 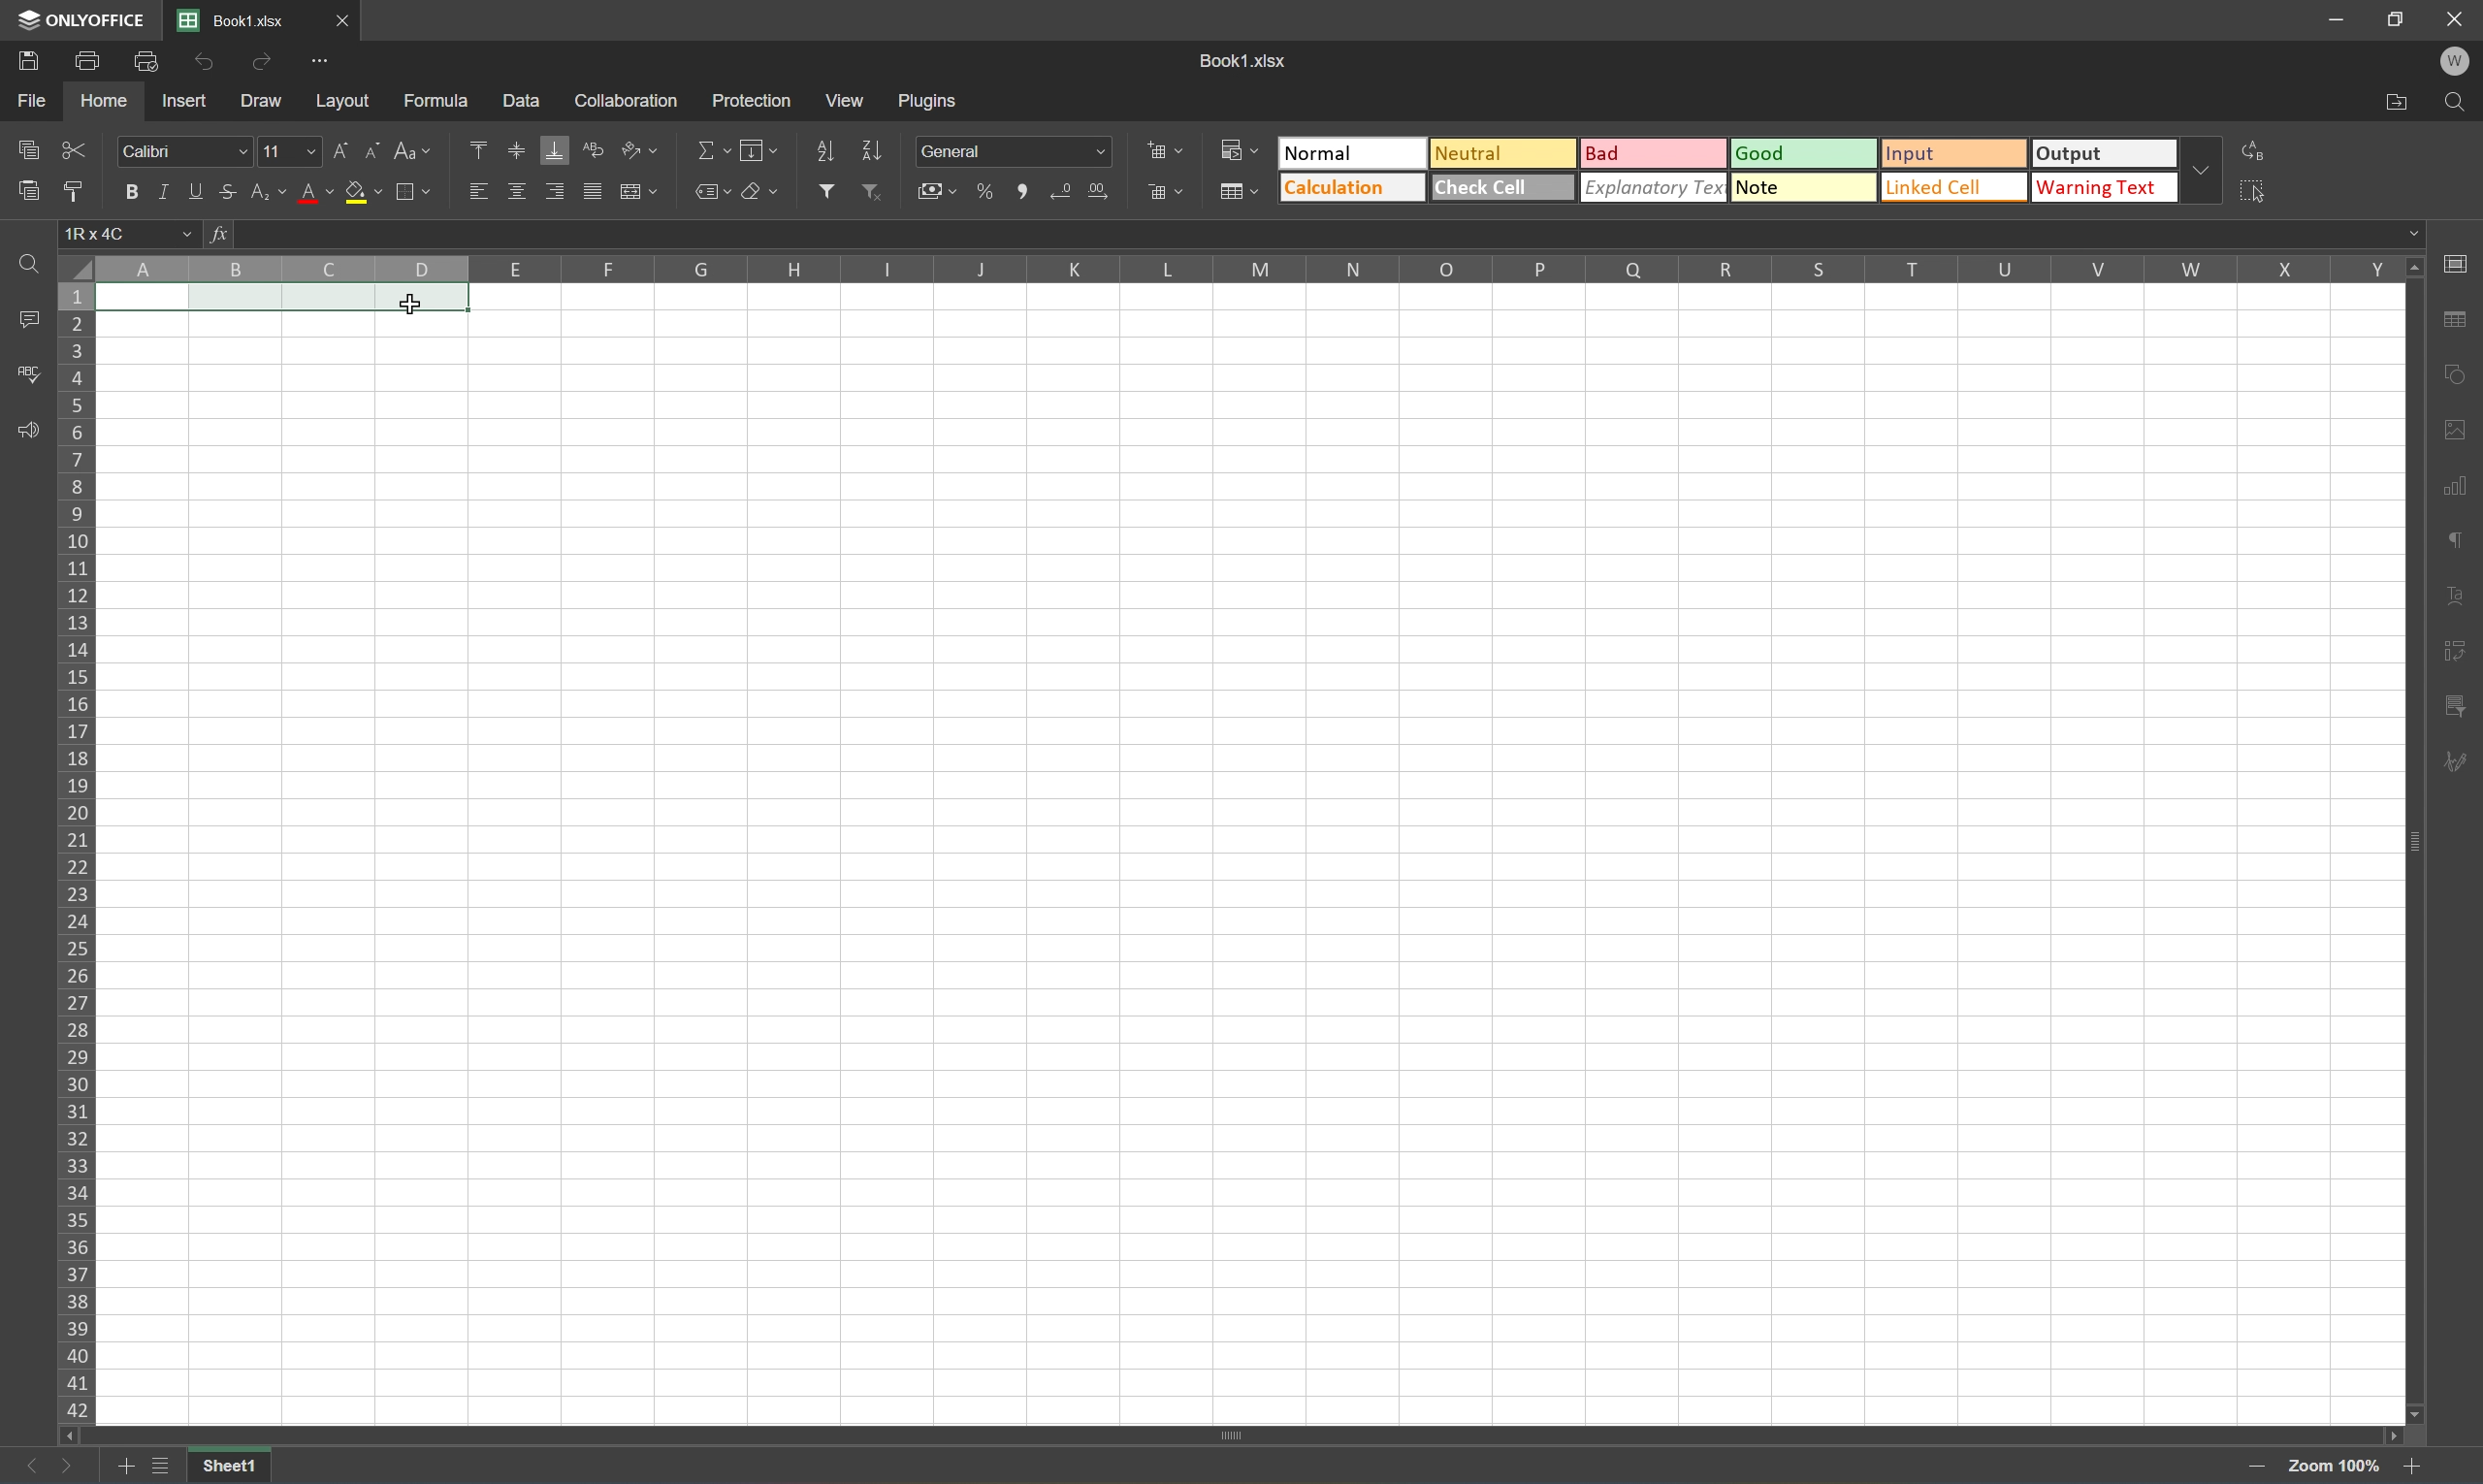 I want to click on Sort ascending, so click(x=827, y=151).